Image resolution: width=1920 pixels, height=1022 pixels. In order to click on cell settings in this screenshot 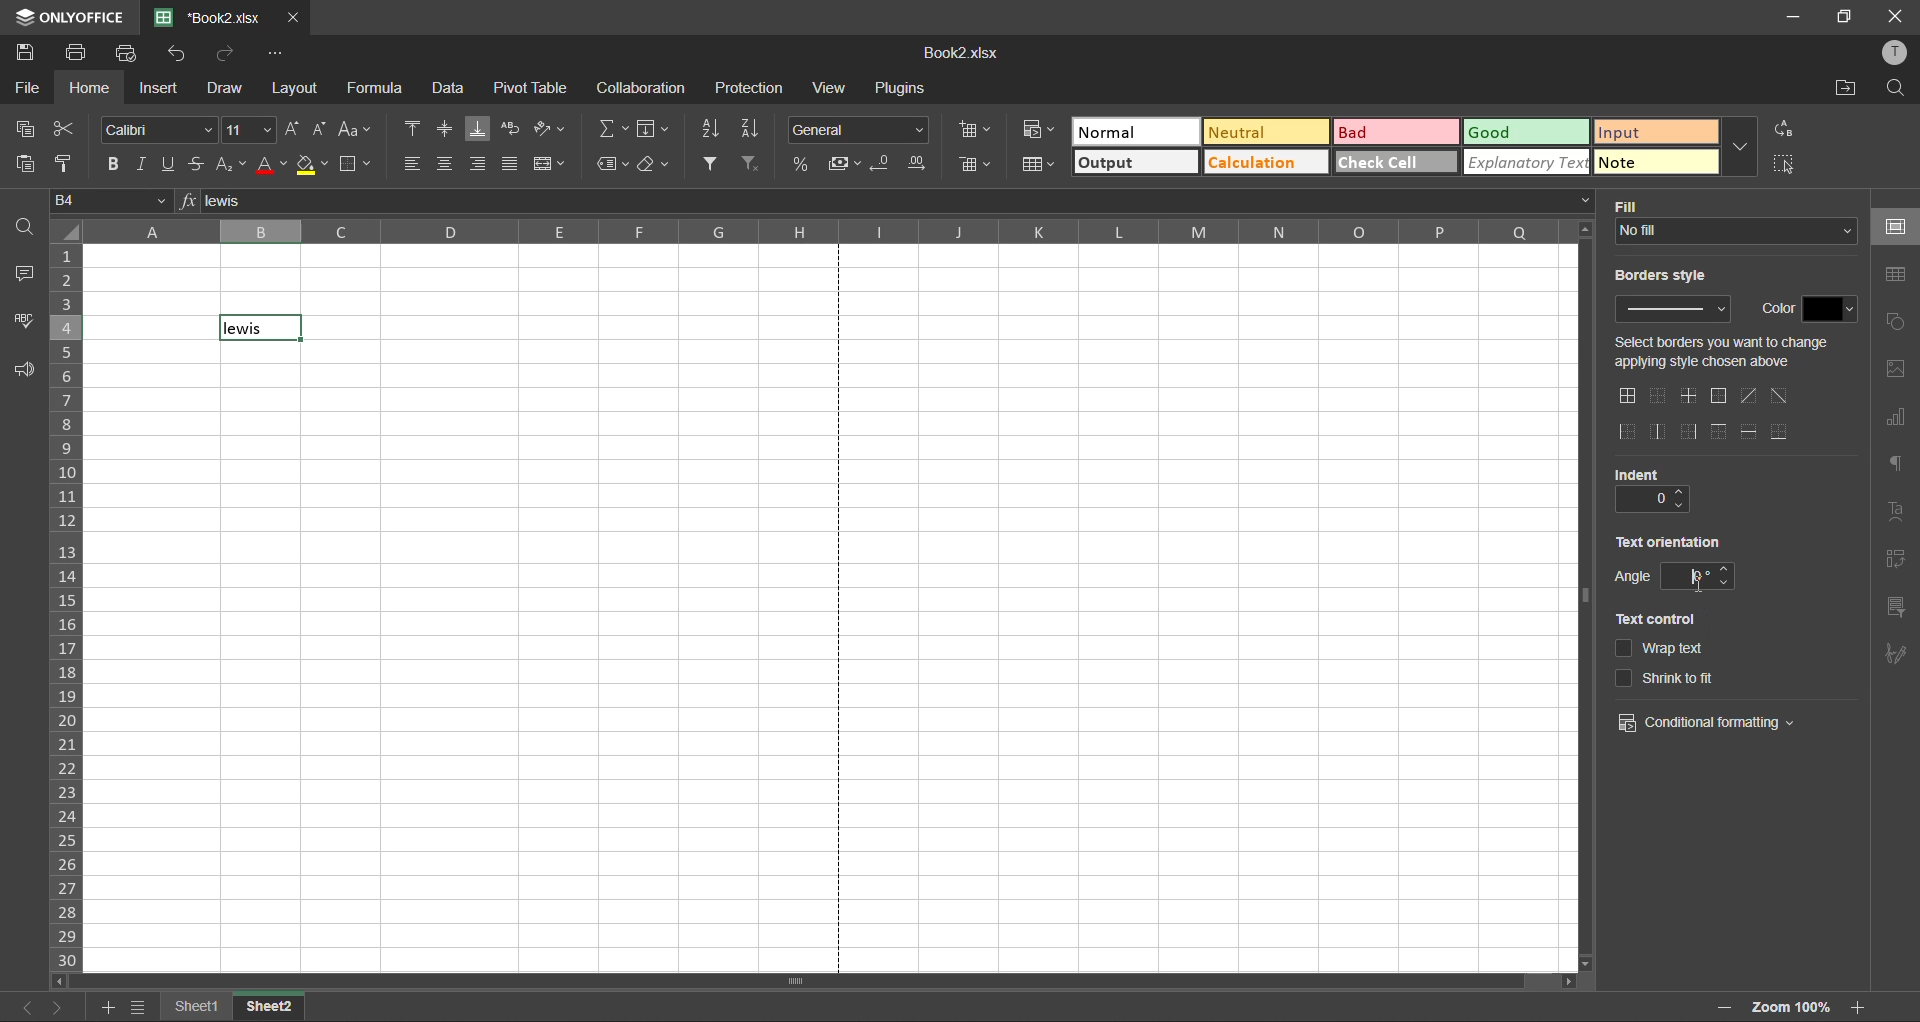, I will do `click(1895, 229)`.